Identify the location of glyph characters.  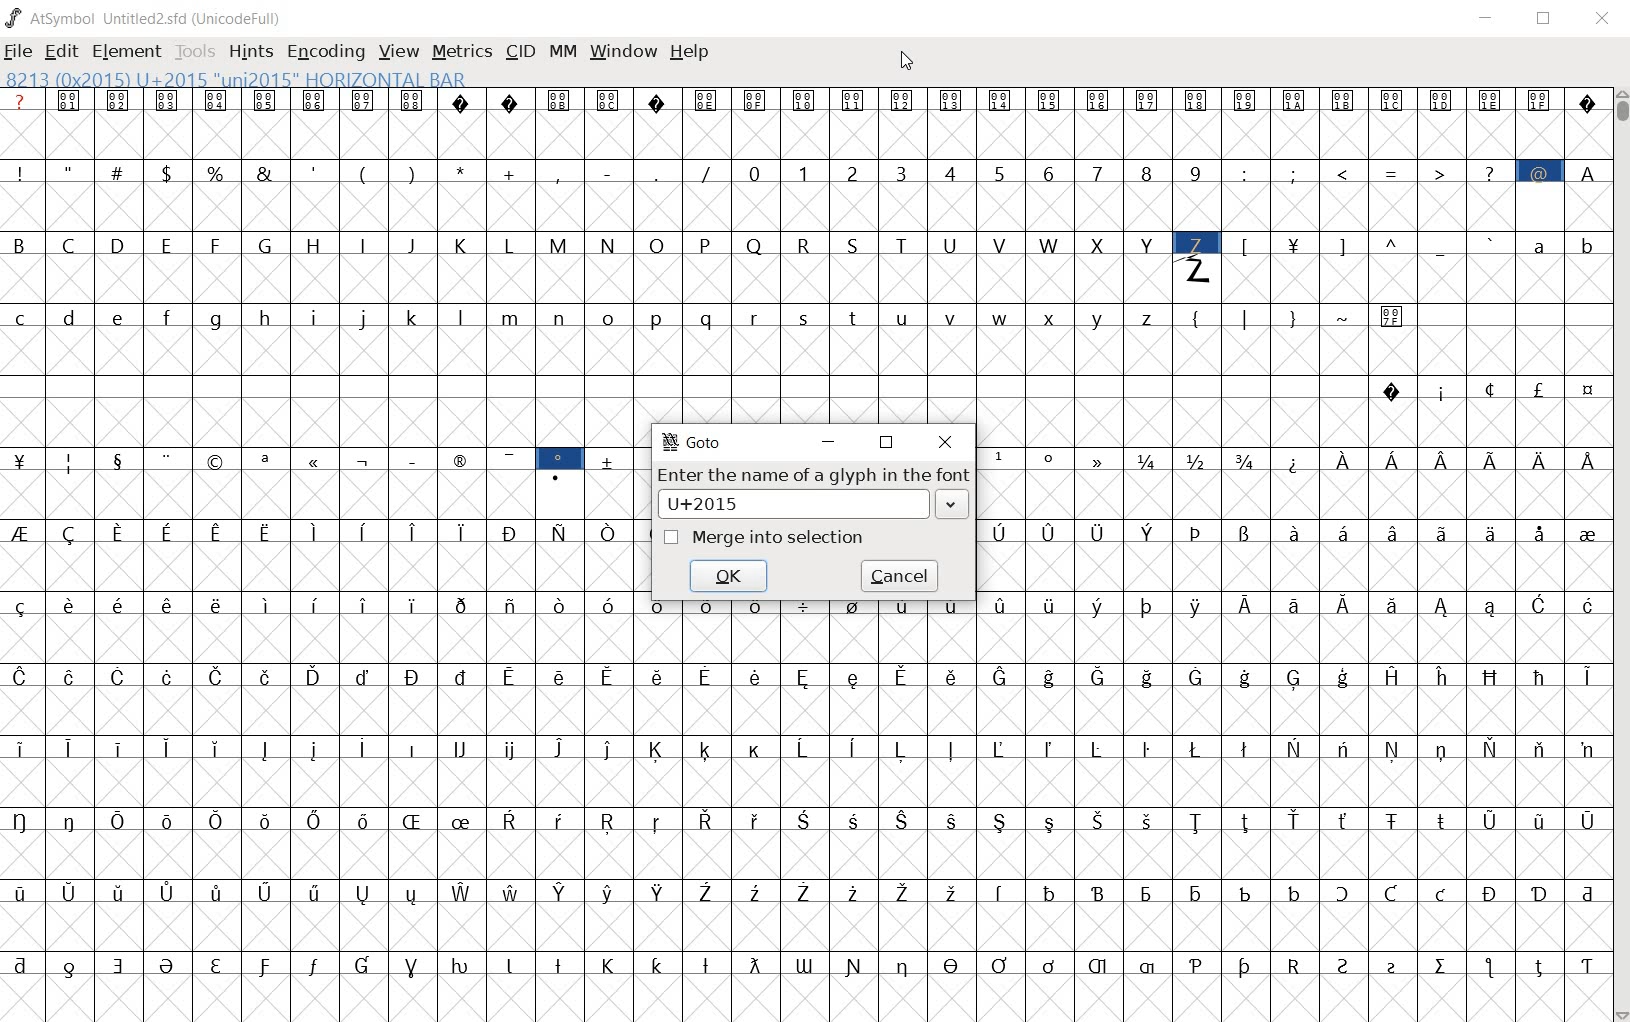
(1293, 551).